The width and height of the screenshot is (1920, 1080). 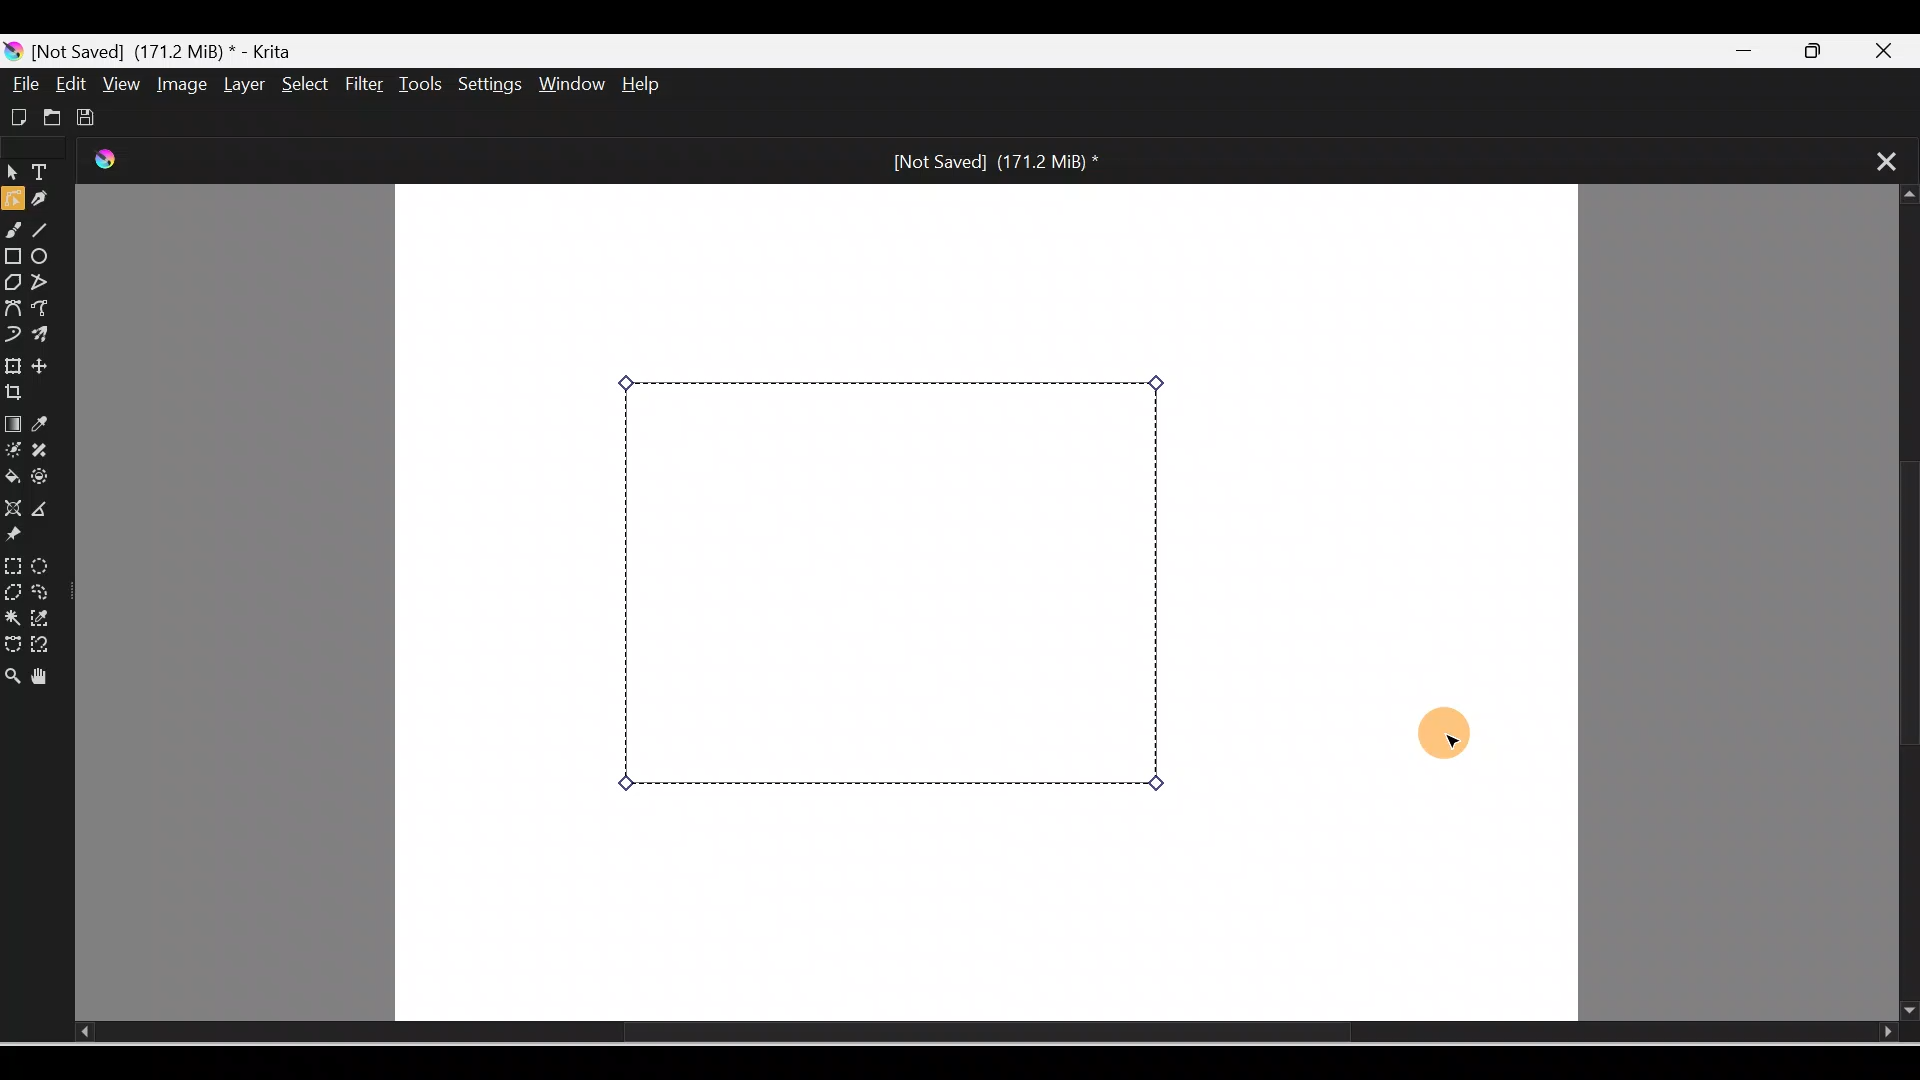 I want to click on Transform a layer/selection, so click(x=13, y=363).